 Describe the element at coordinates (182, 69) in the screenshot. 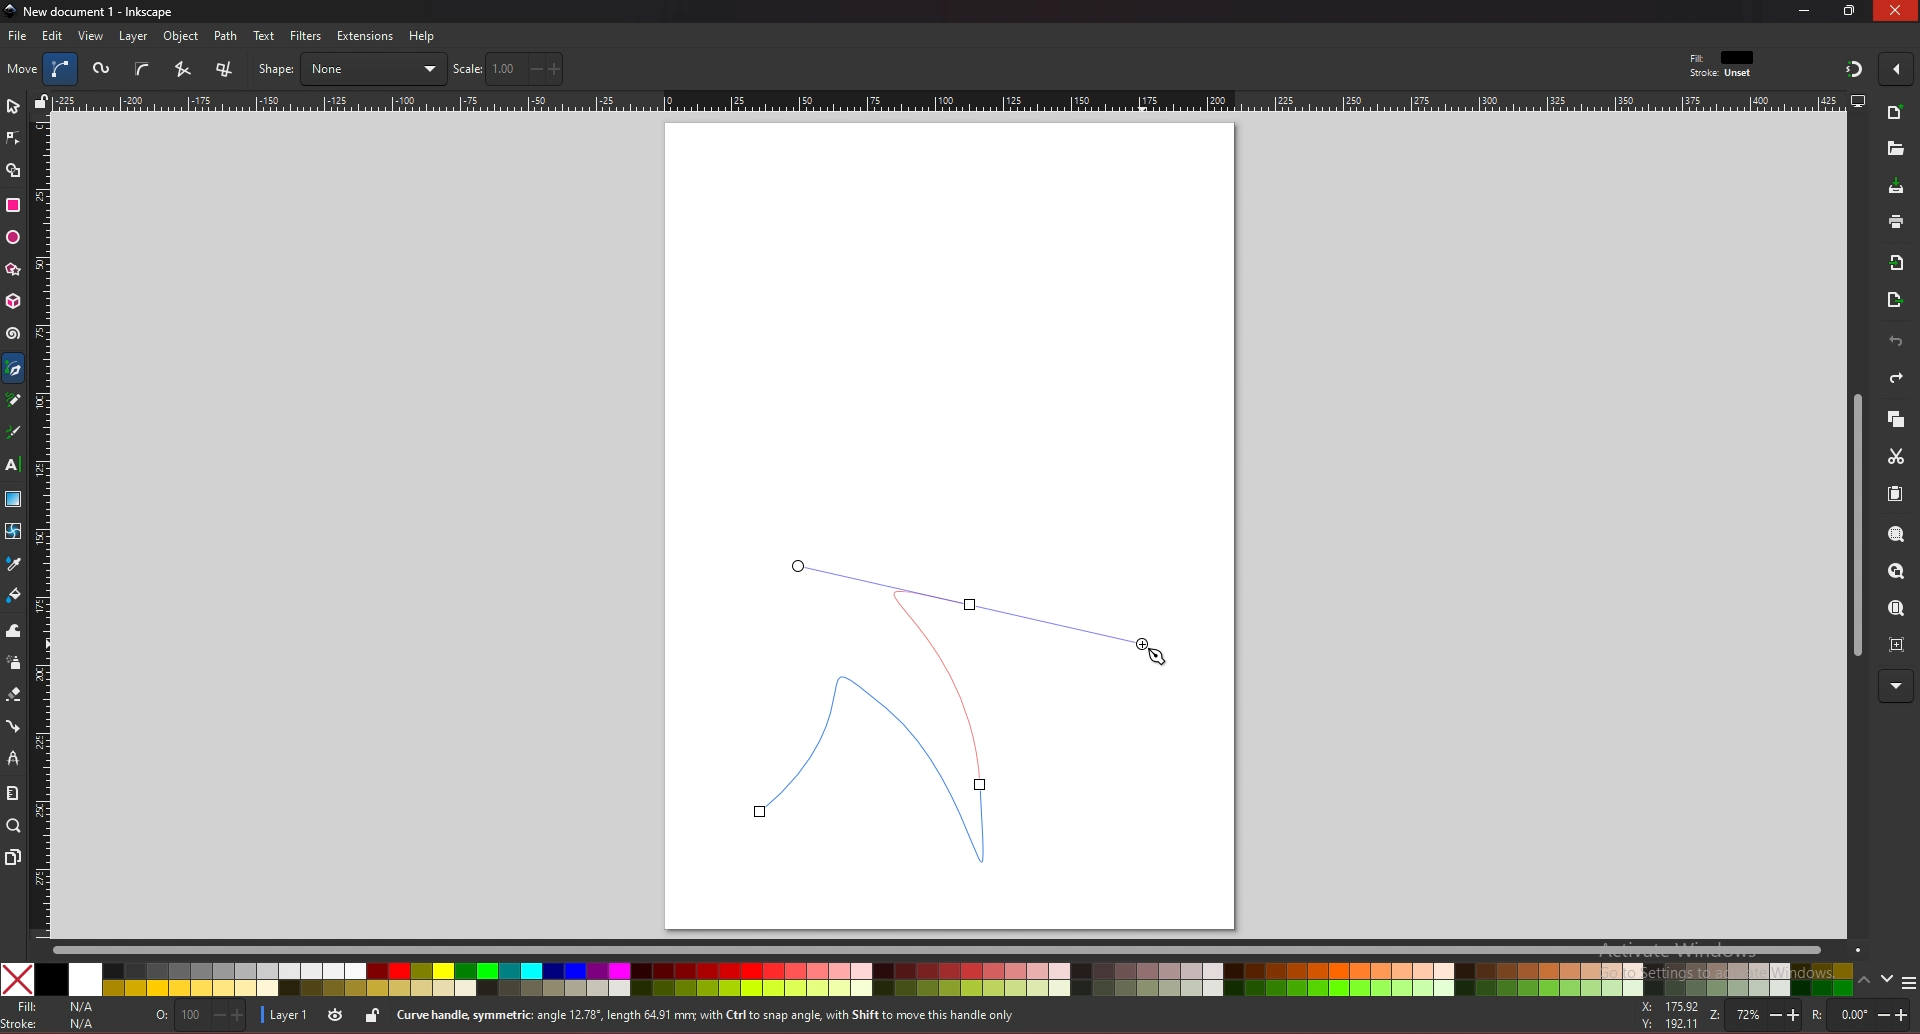

I see `squence of straight line segments` at that location.